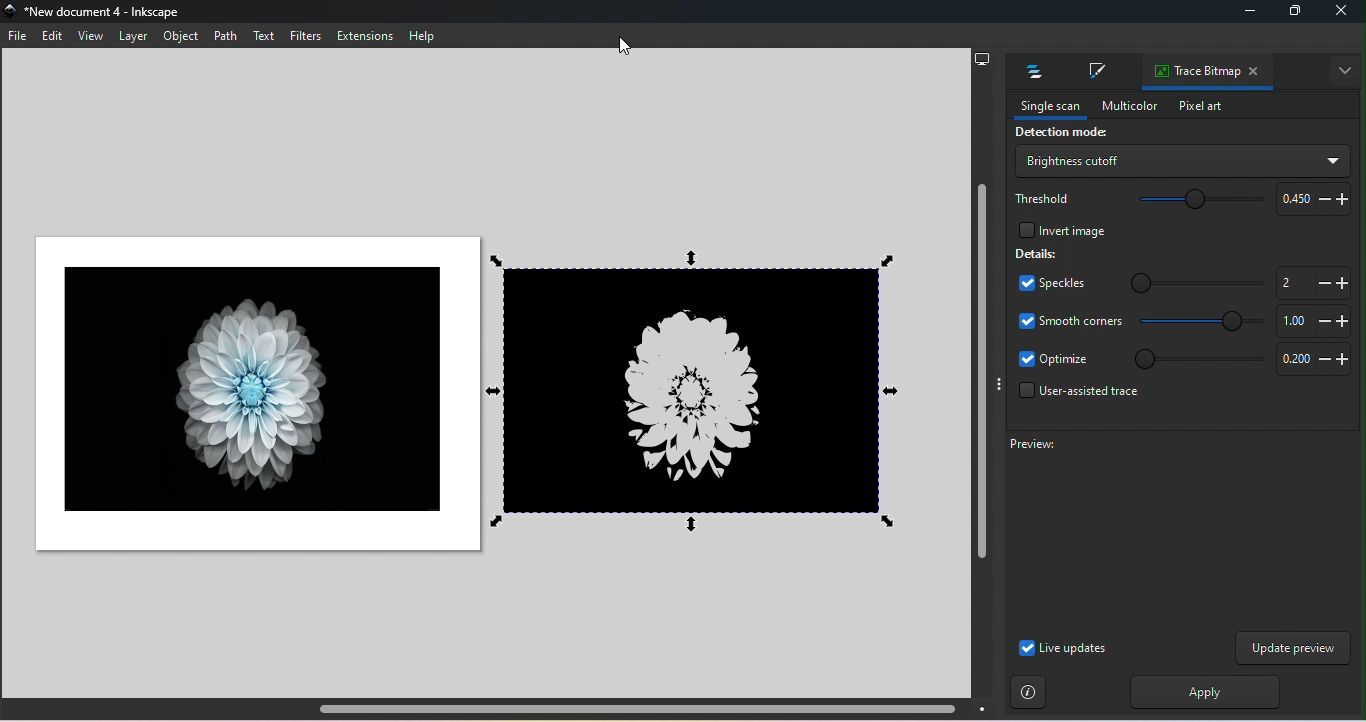 The width and height of the screenshot is (1366, 722). Describe the element at coordinates (20, 39) in the screenshot. I see `File` at that location.